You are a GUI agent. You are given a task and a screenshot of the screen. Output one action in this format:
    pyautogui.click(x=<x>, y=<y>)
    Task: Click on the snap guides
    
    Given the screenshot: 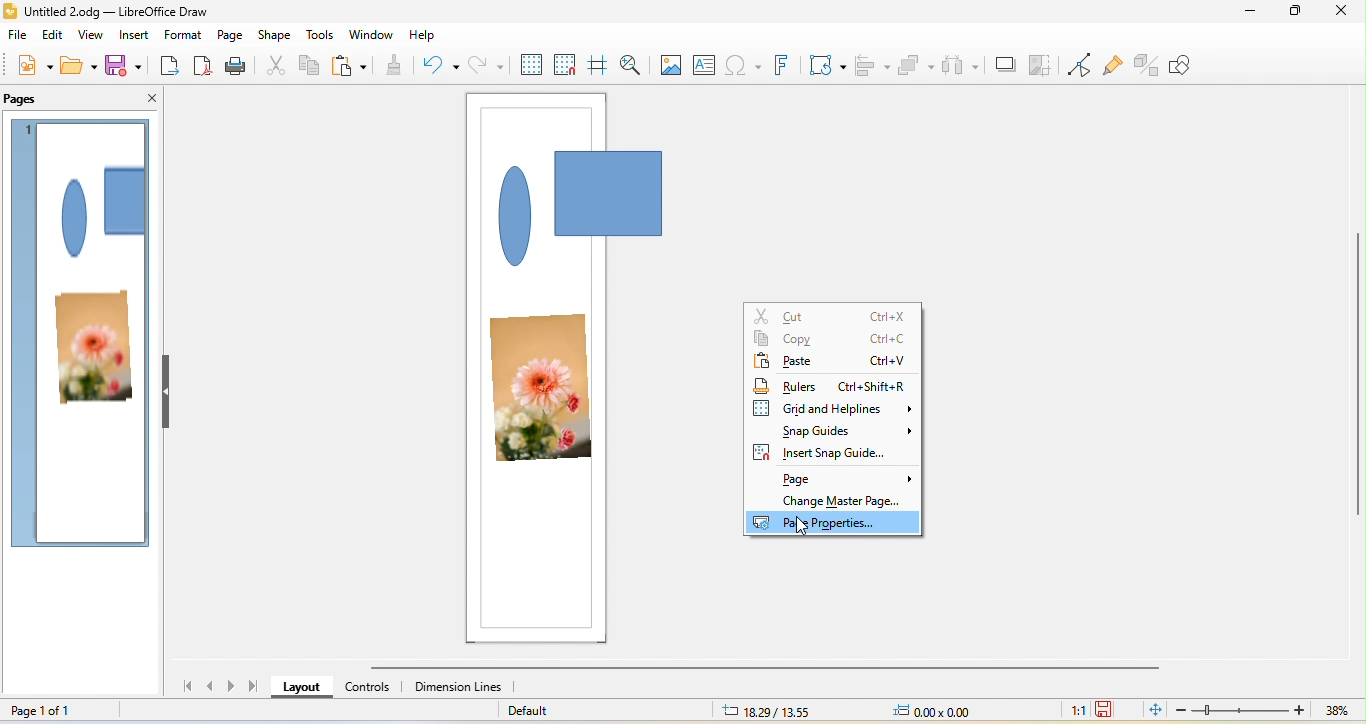 What is the action you would take?
    pyautogui.click(x=844, y=431)
    